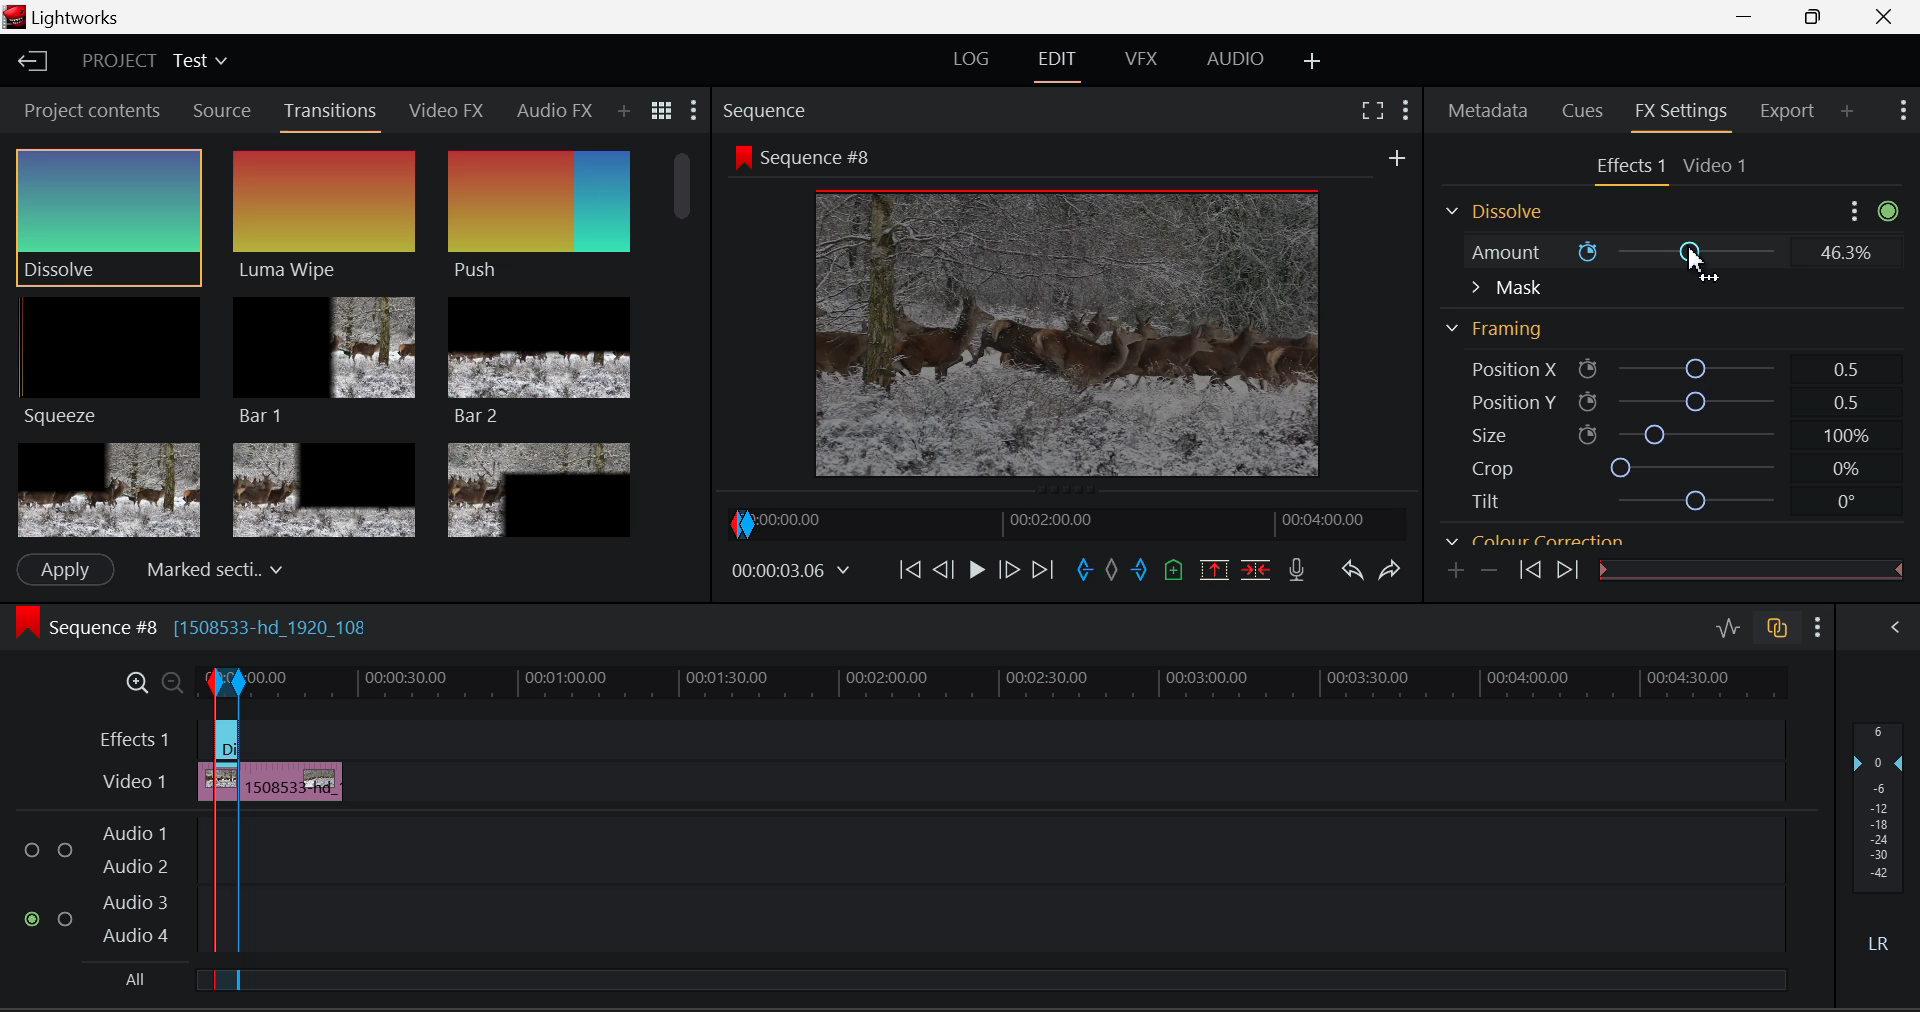  I want to click on Next keyframe, so click(1565, 570).